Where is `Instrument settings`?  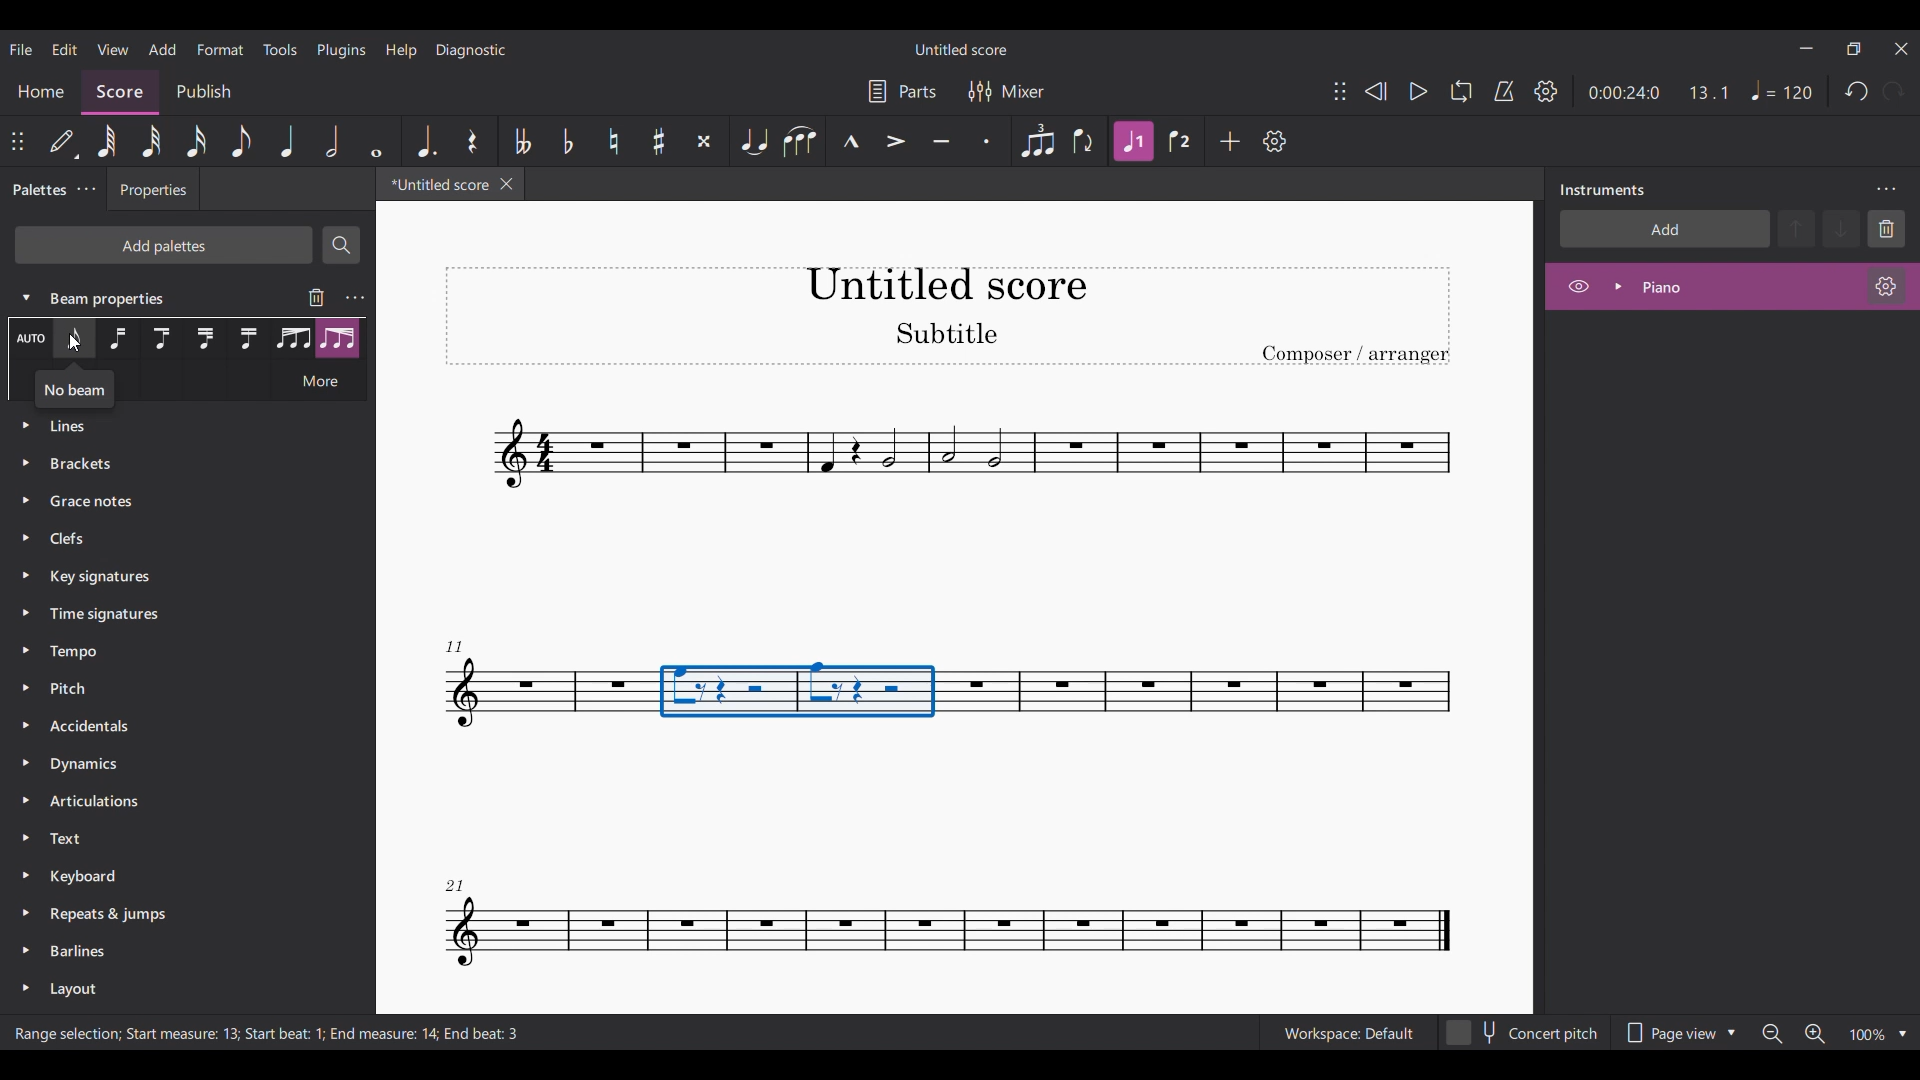 Instrument settings is located at coordinates (1887, 286).